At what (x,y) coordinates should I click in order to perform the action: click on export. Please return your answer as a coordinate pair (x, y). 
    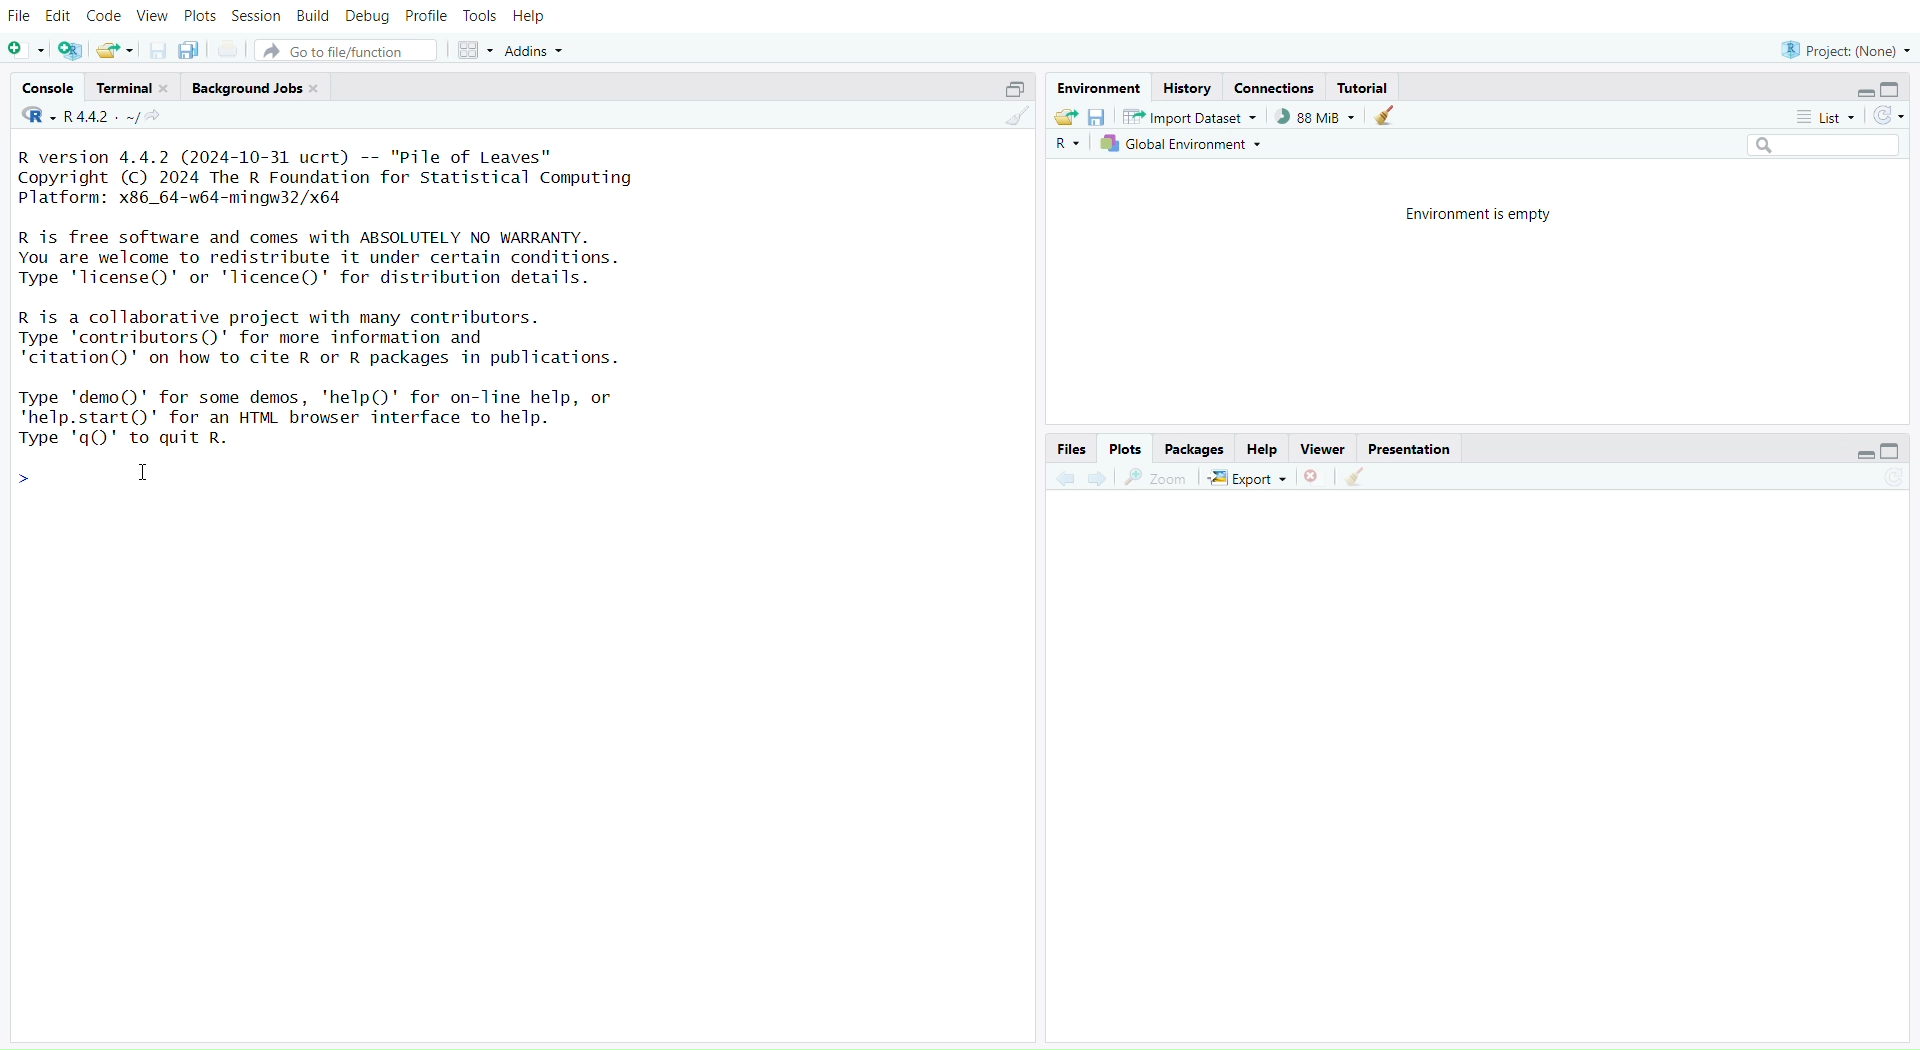
    Looking at the image, I should click on (1250, 478).